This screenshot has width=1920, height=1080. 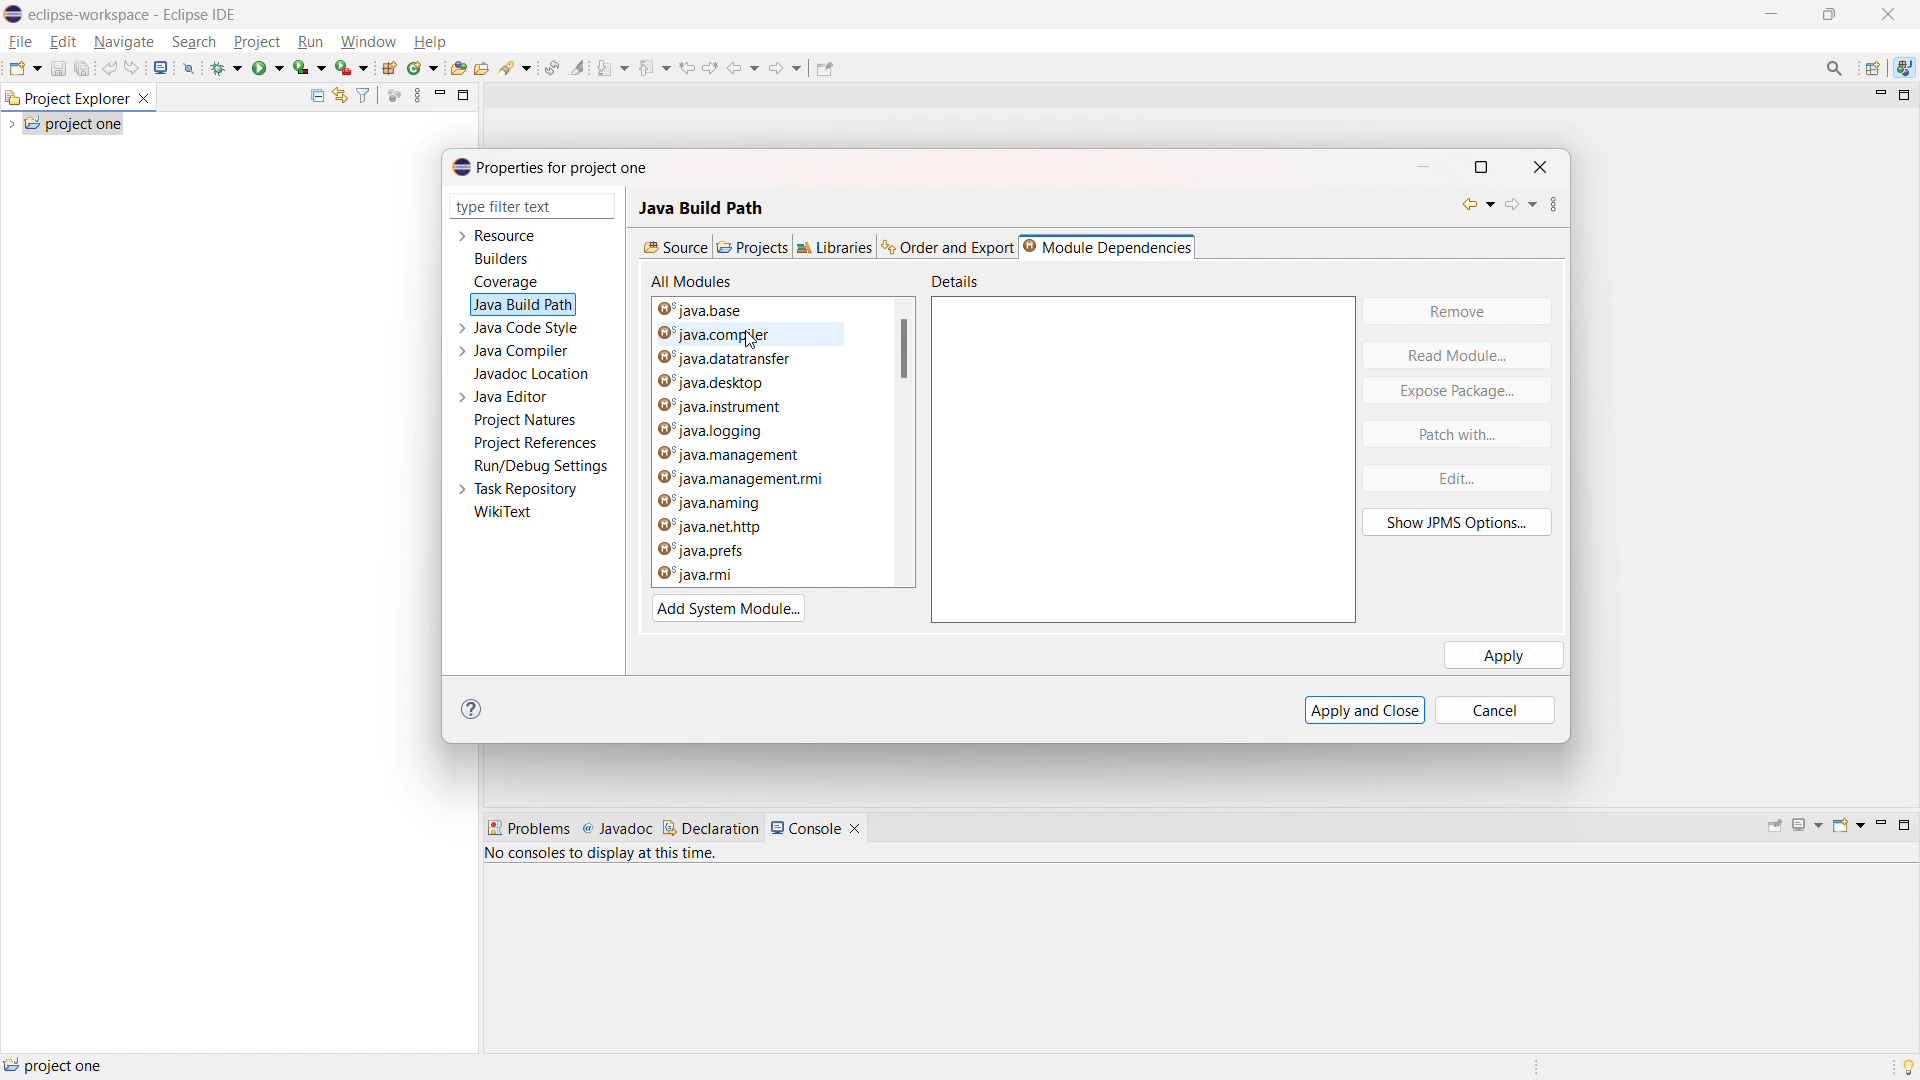 What do you see at coordinates (516, 68) in the screenshot?
I see `search` at bounding box center [516, 68].